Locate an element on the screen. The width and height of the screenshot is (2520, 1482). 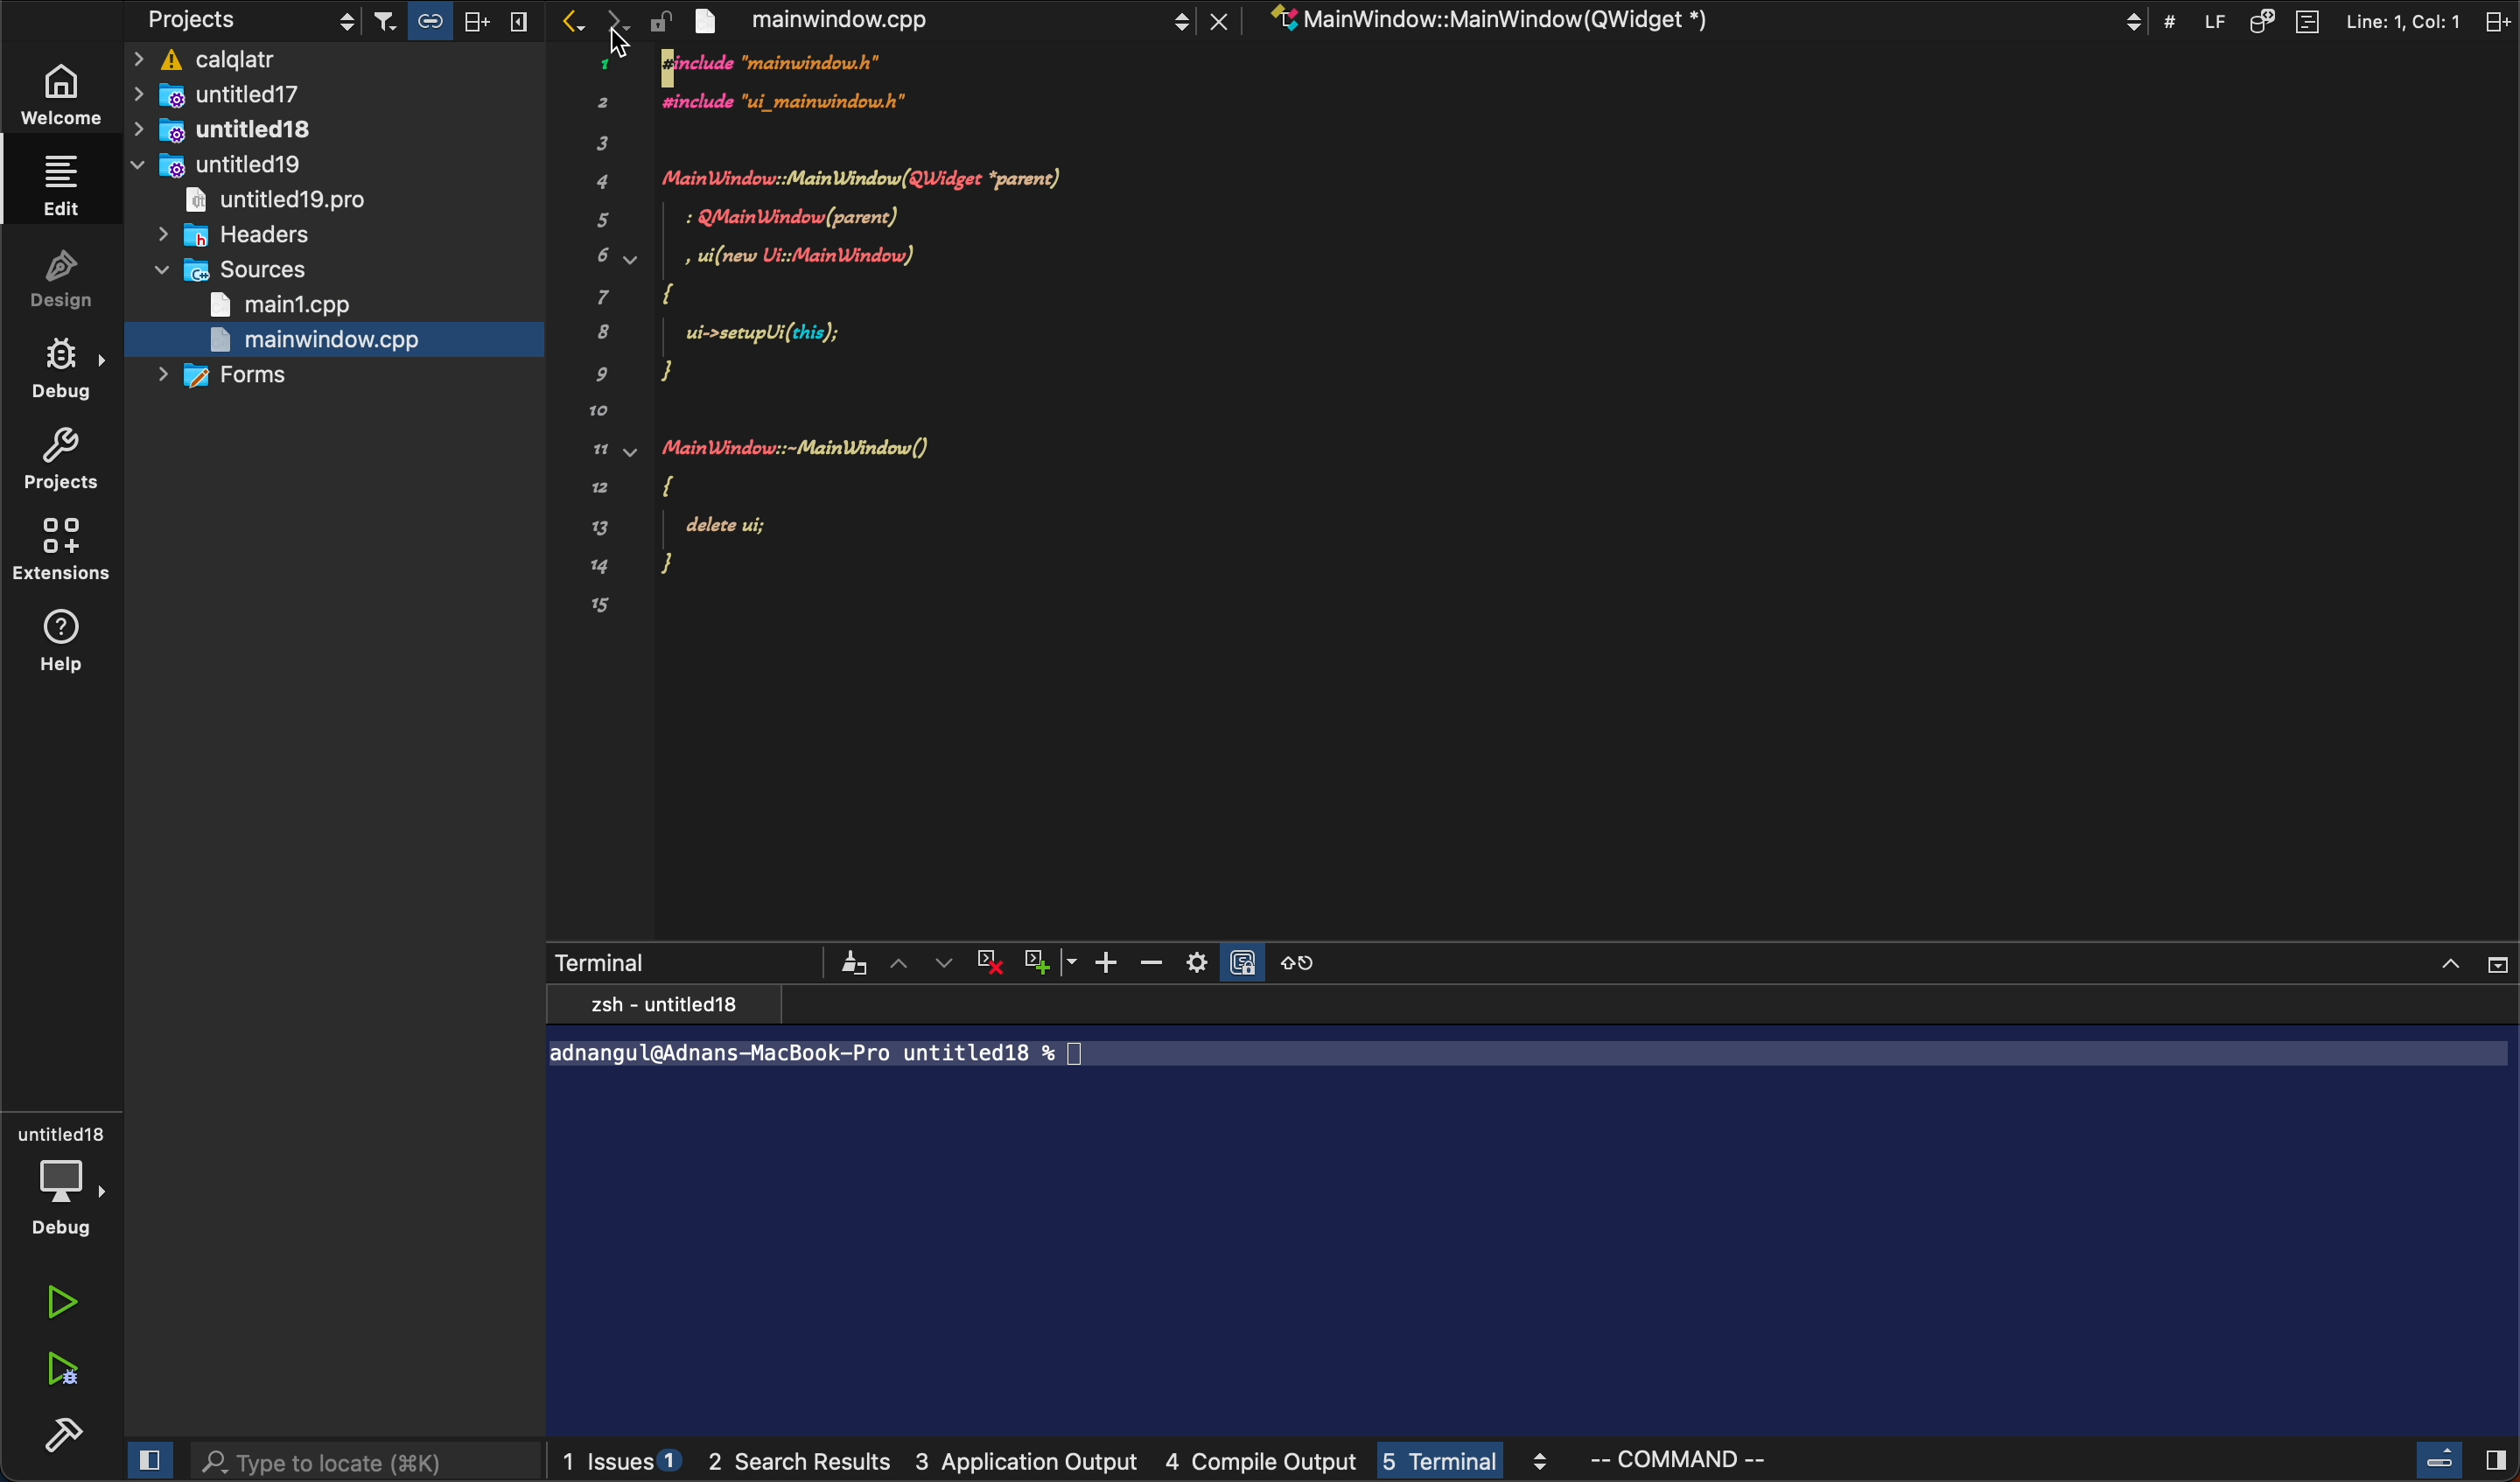
curser is located at coordinates (634, 33).